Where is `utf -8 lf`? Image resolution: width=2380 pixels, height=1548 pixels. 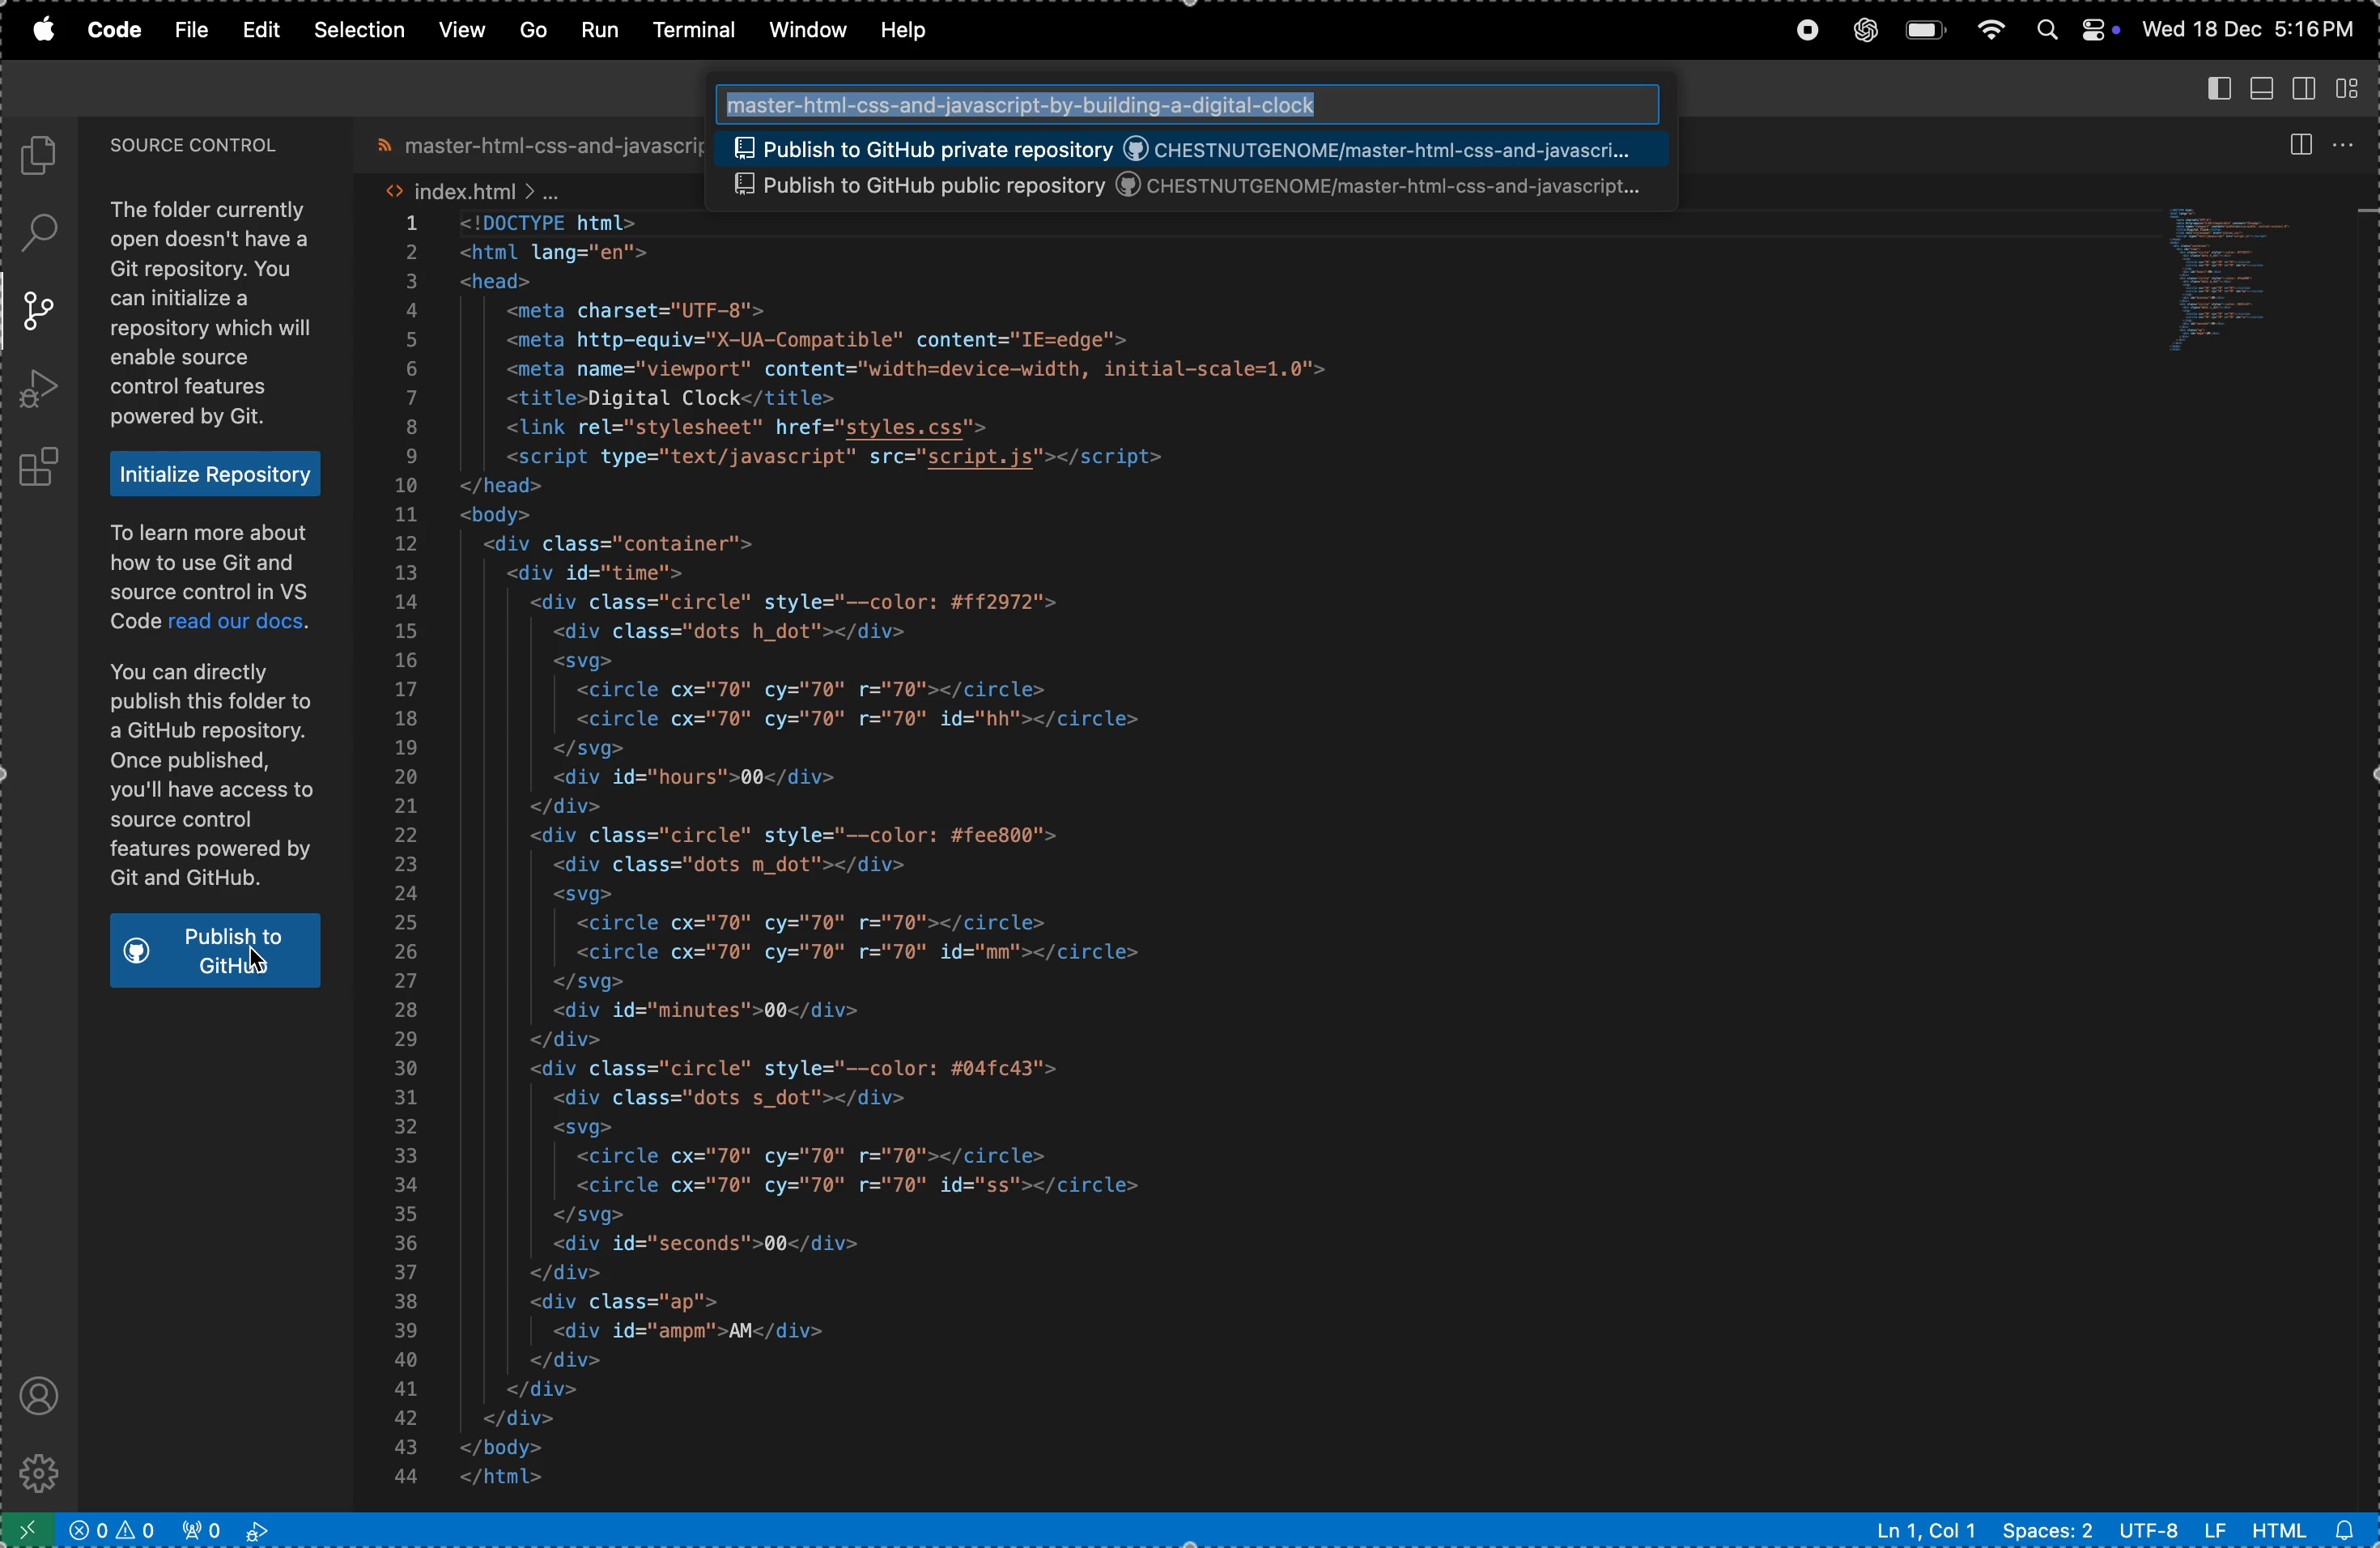 utf -8 lf is located at coordinates (2174, 1530).